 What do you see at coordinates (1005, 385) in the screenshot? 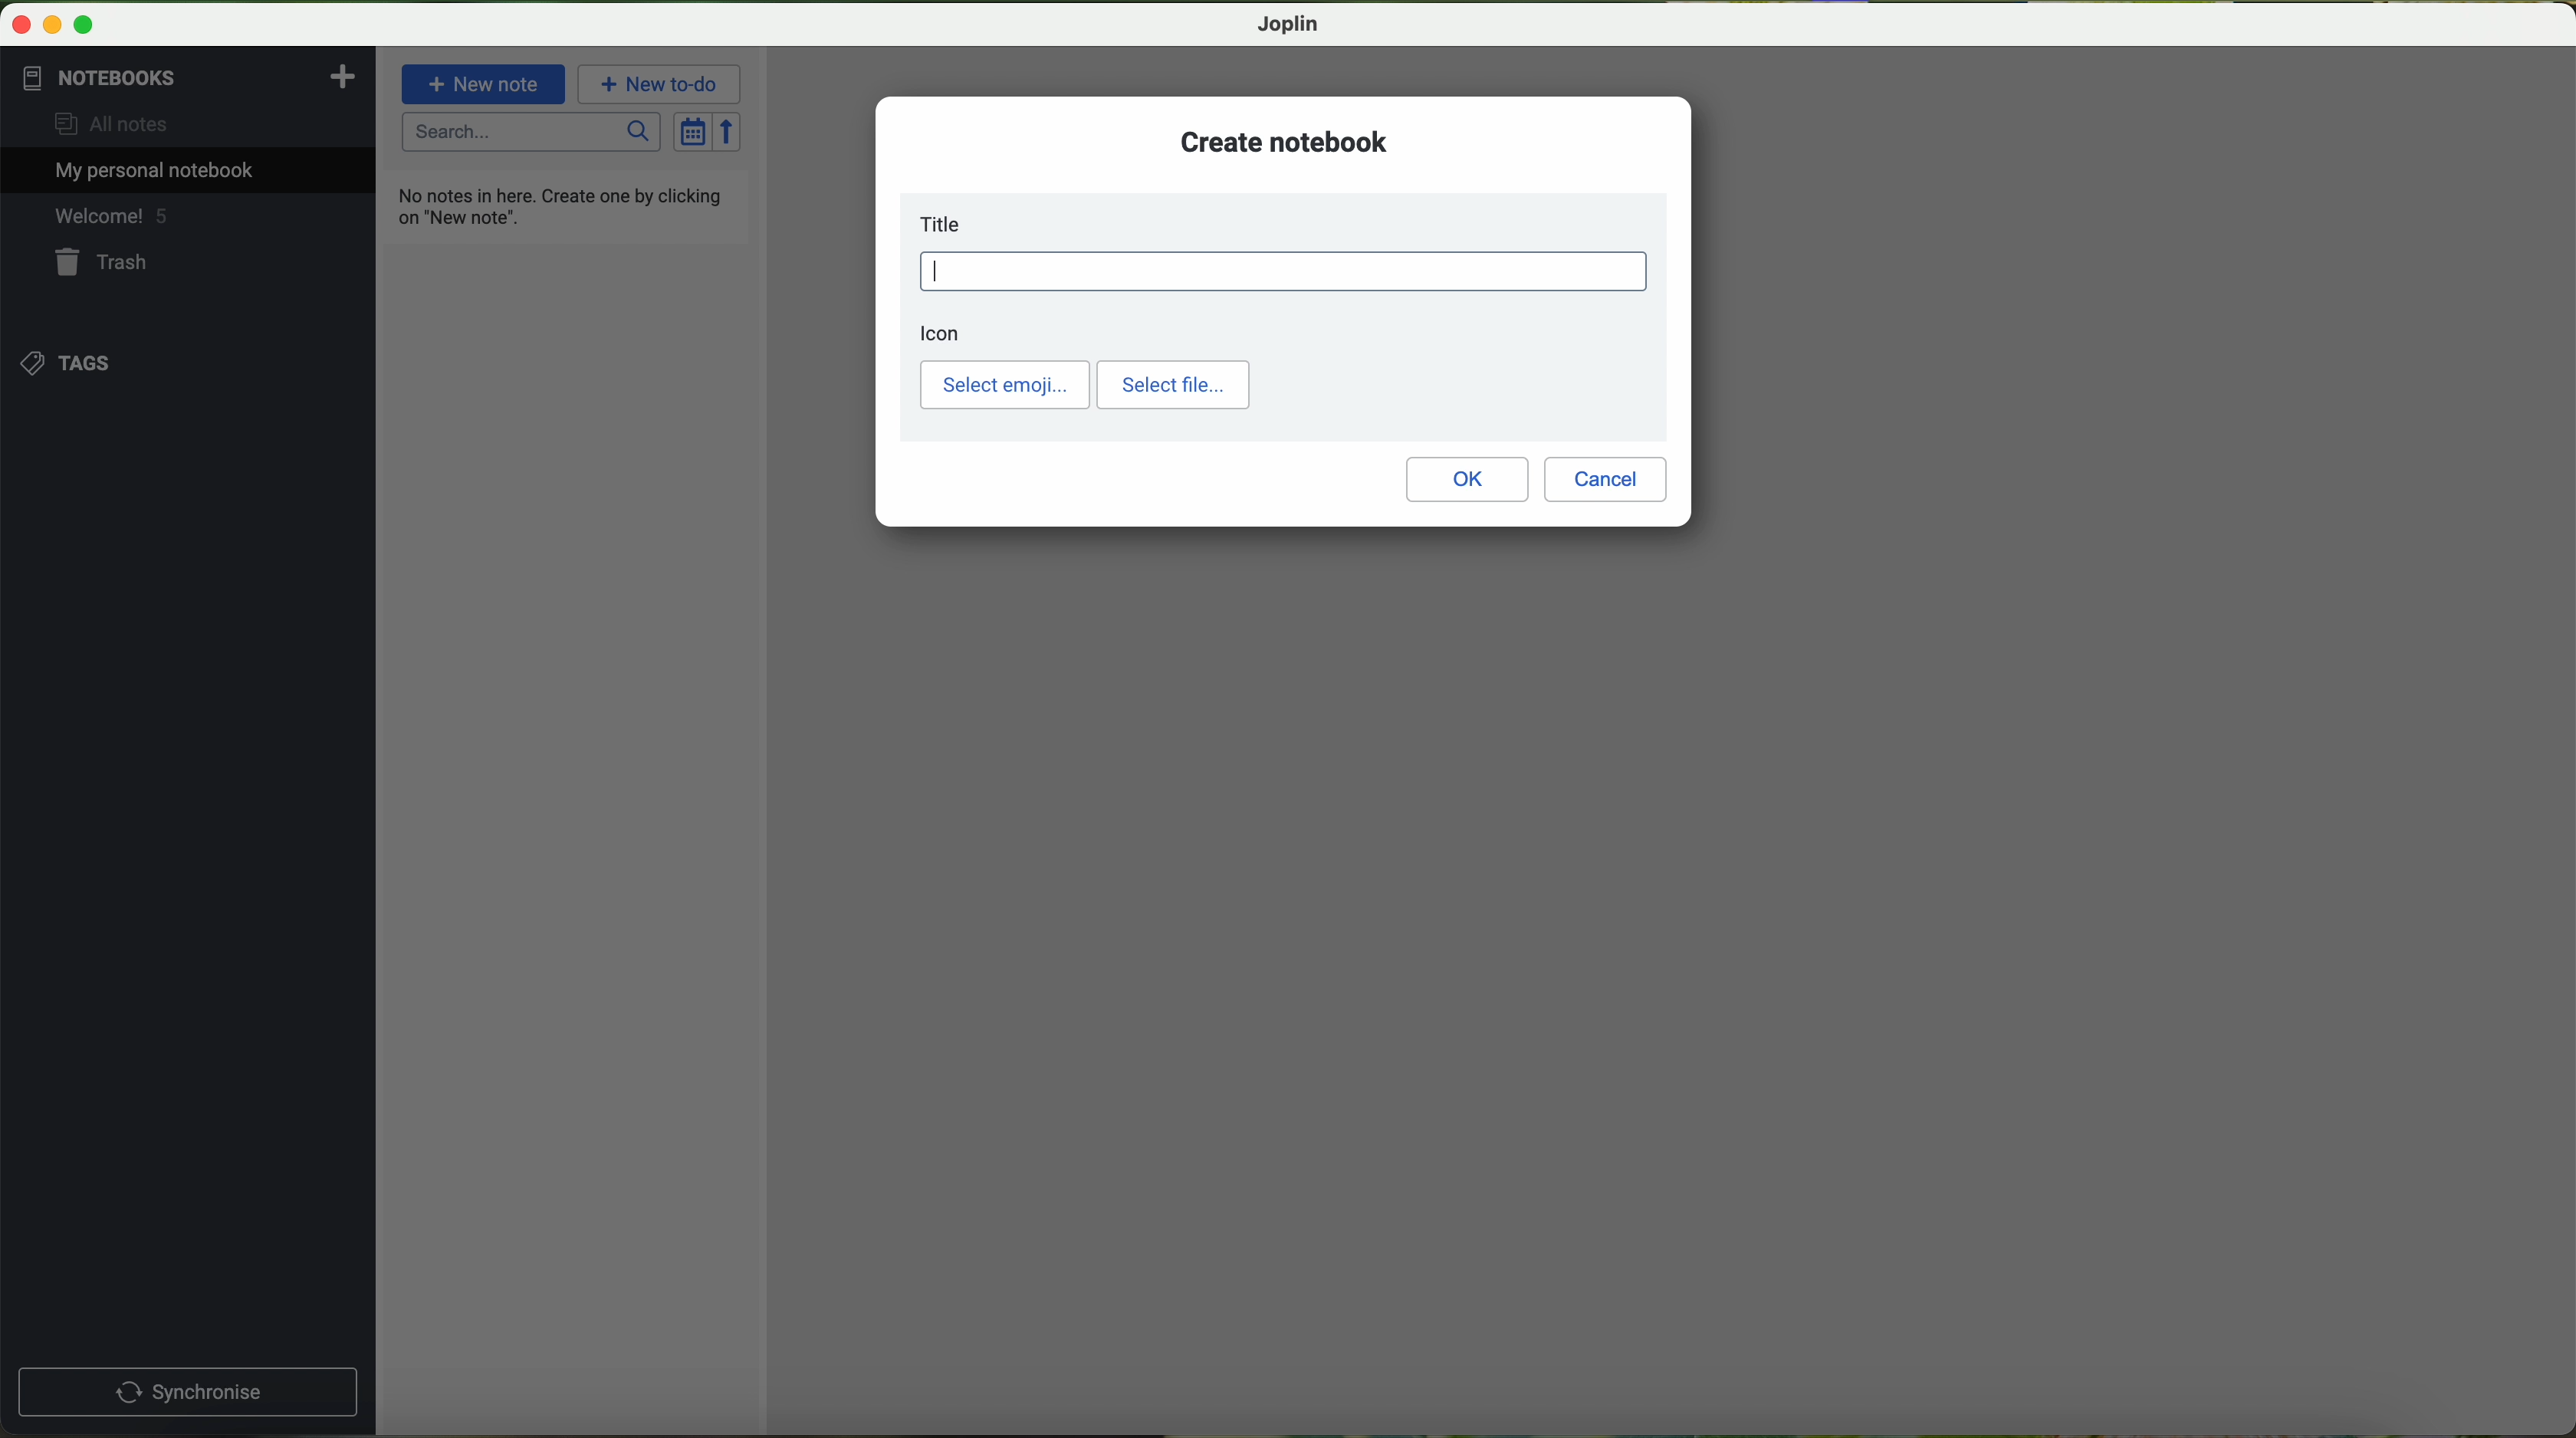
I see `select emoji` at bounding box center [1005, 385].